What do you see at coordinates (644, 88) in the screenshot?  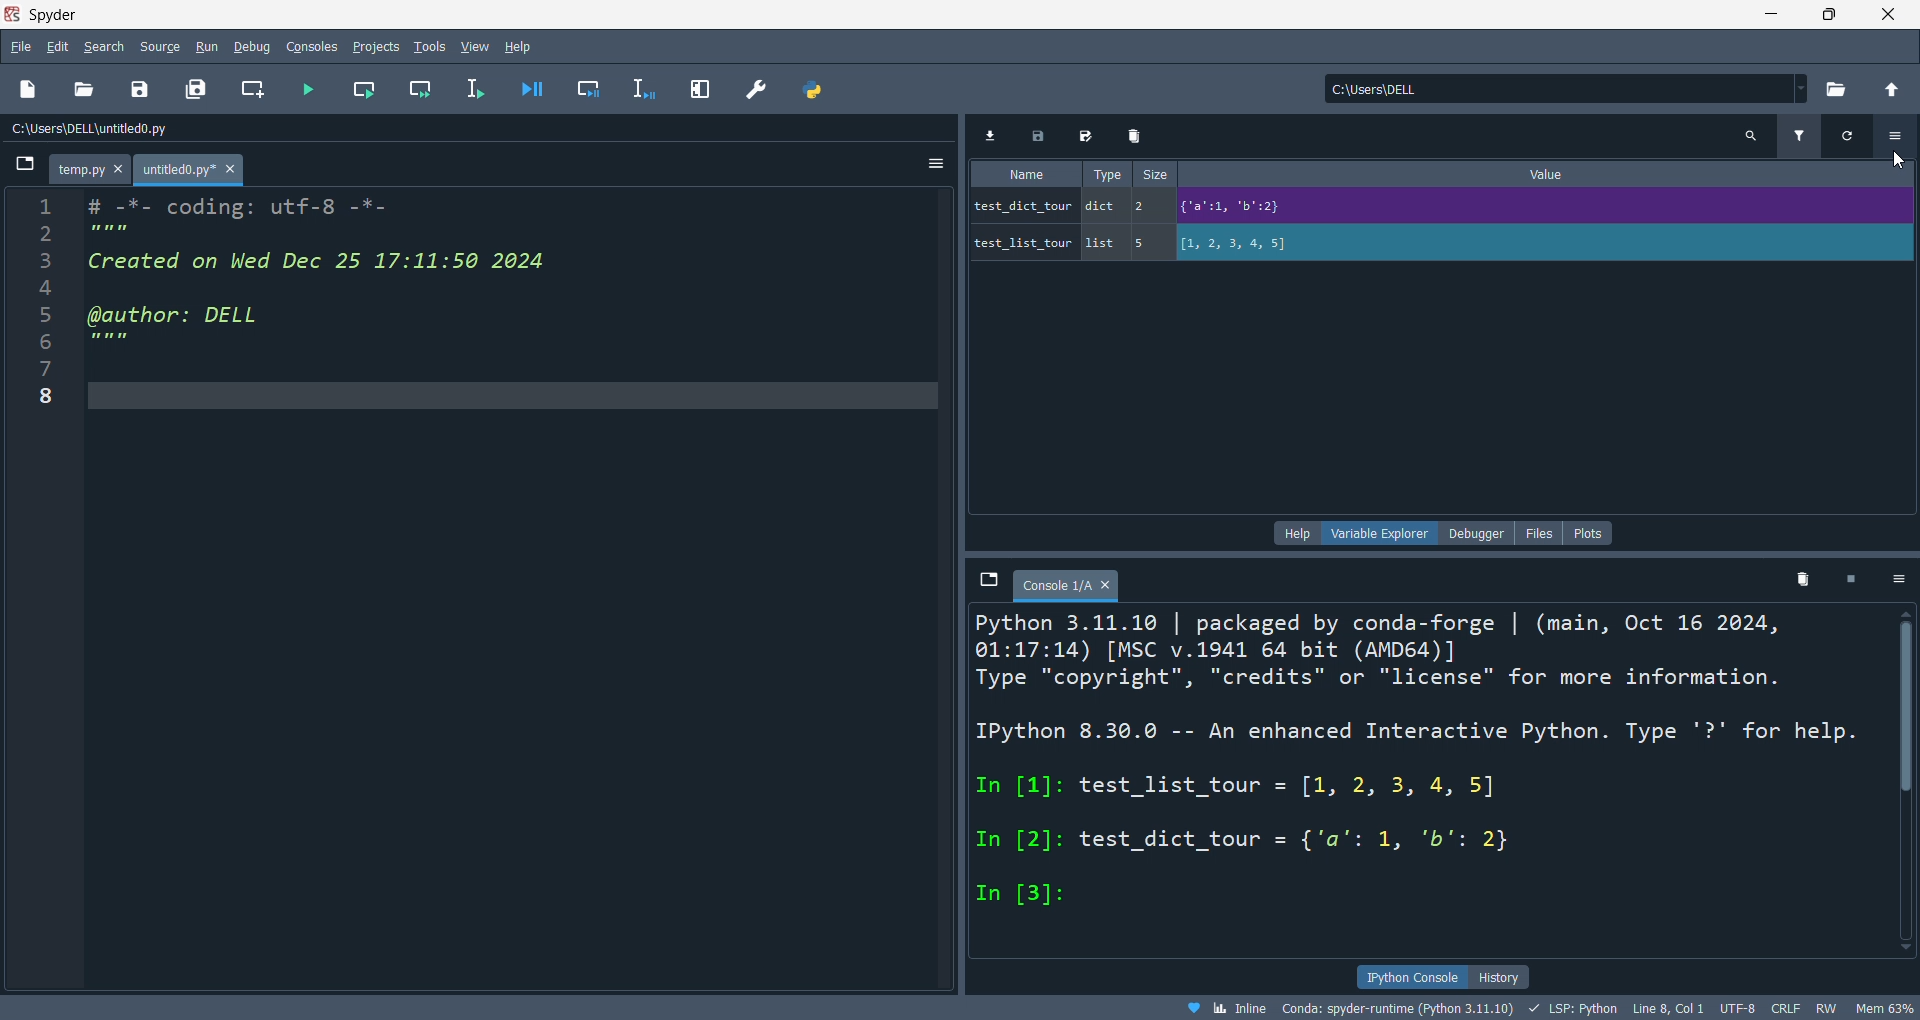 I see `debug line` at bounding box center [644, 88].